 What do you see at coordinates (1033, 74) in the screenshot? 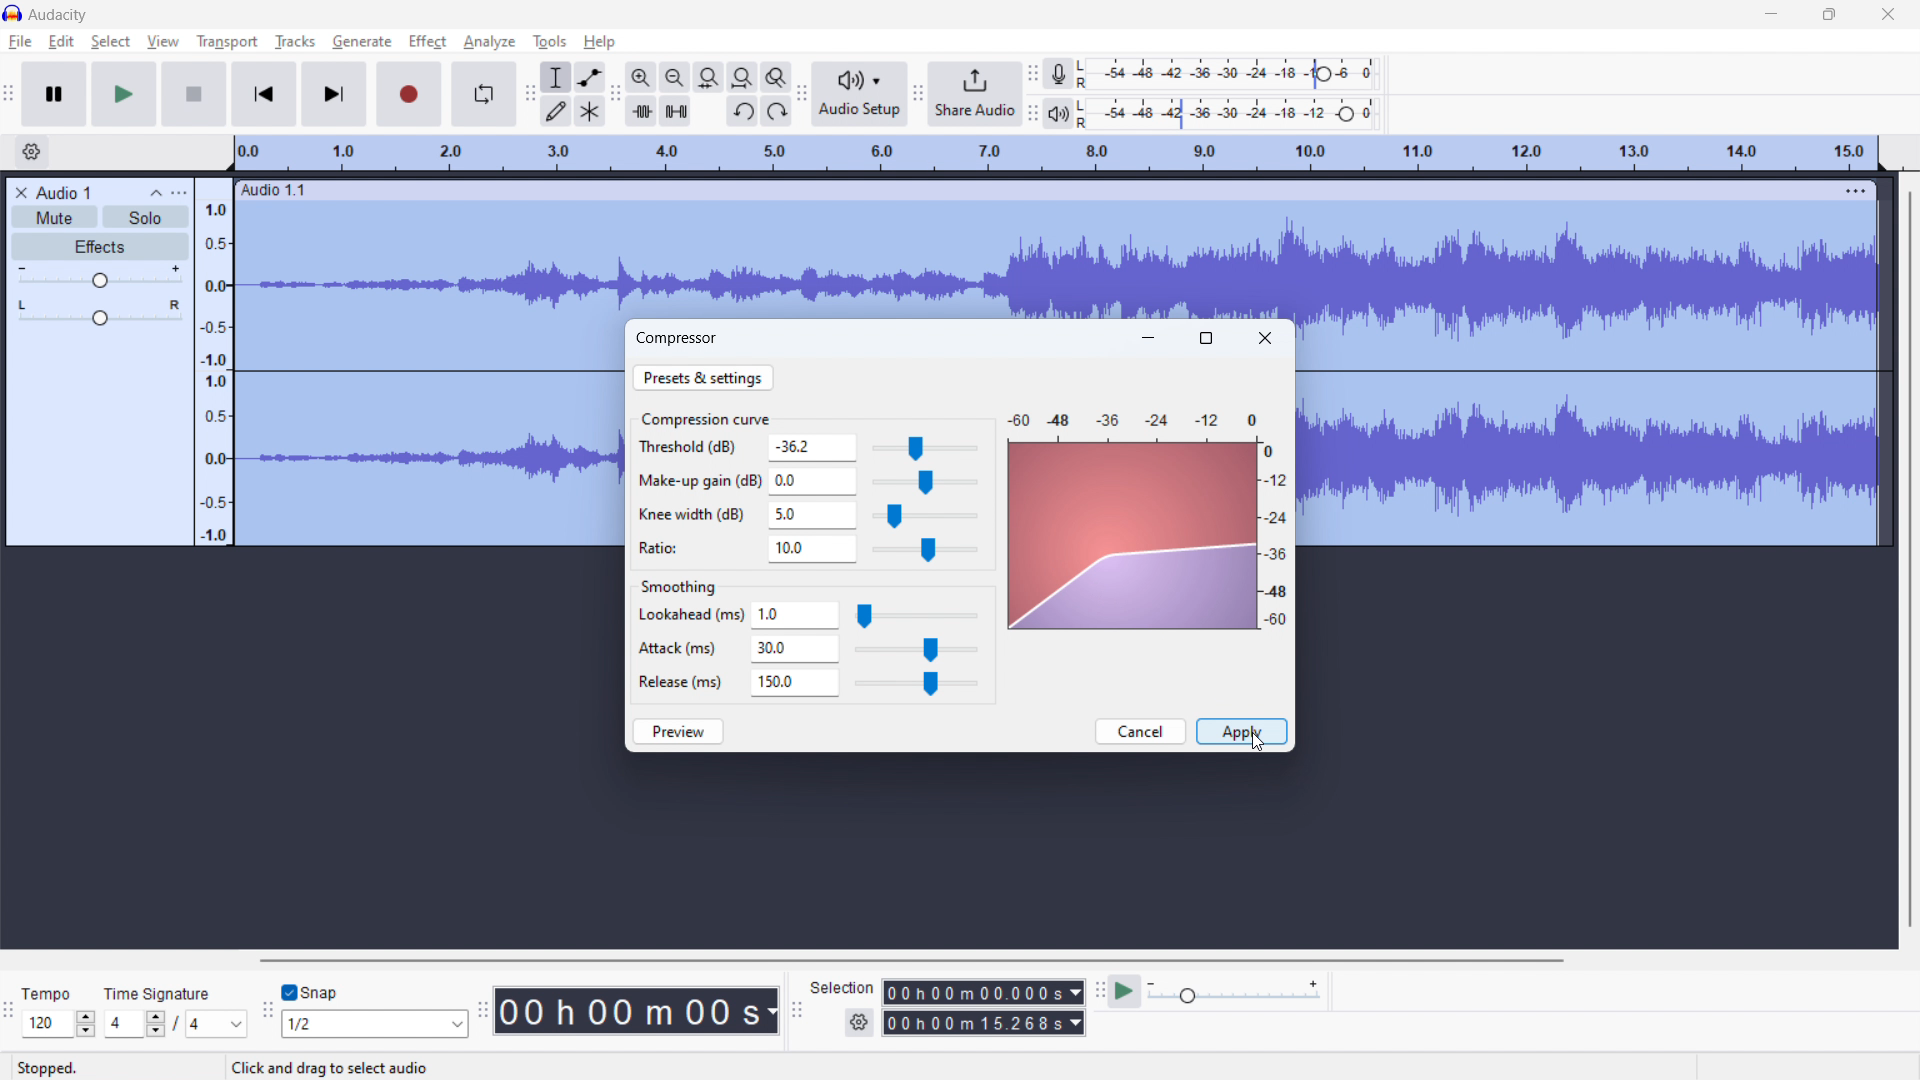
I see `recording meter toolbar` at bounding box center [1033, 74].